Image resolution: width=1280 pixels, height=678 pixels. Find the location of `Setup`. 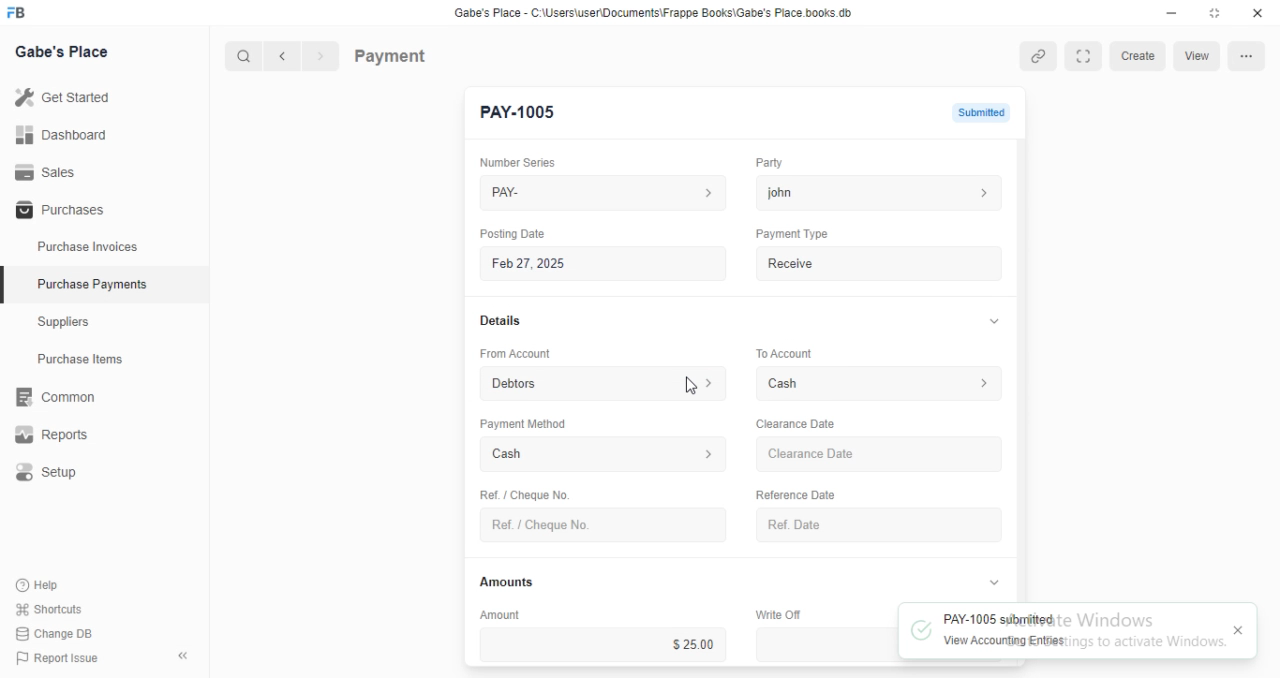

Setup is located at coordinates (61, 473).